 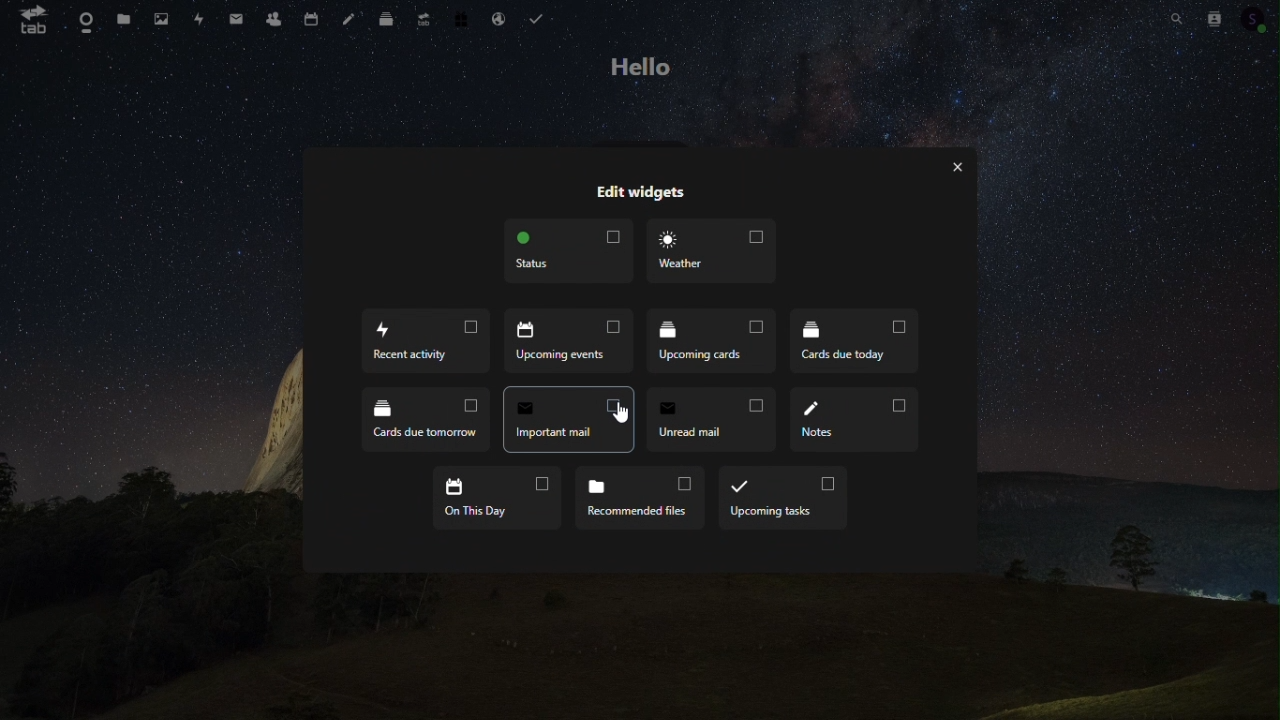 What do you see at coordinates (565, 419) in the screenshot?
I see `Important mail` at bounding box center [565, 419].